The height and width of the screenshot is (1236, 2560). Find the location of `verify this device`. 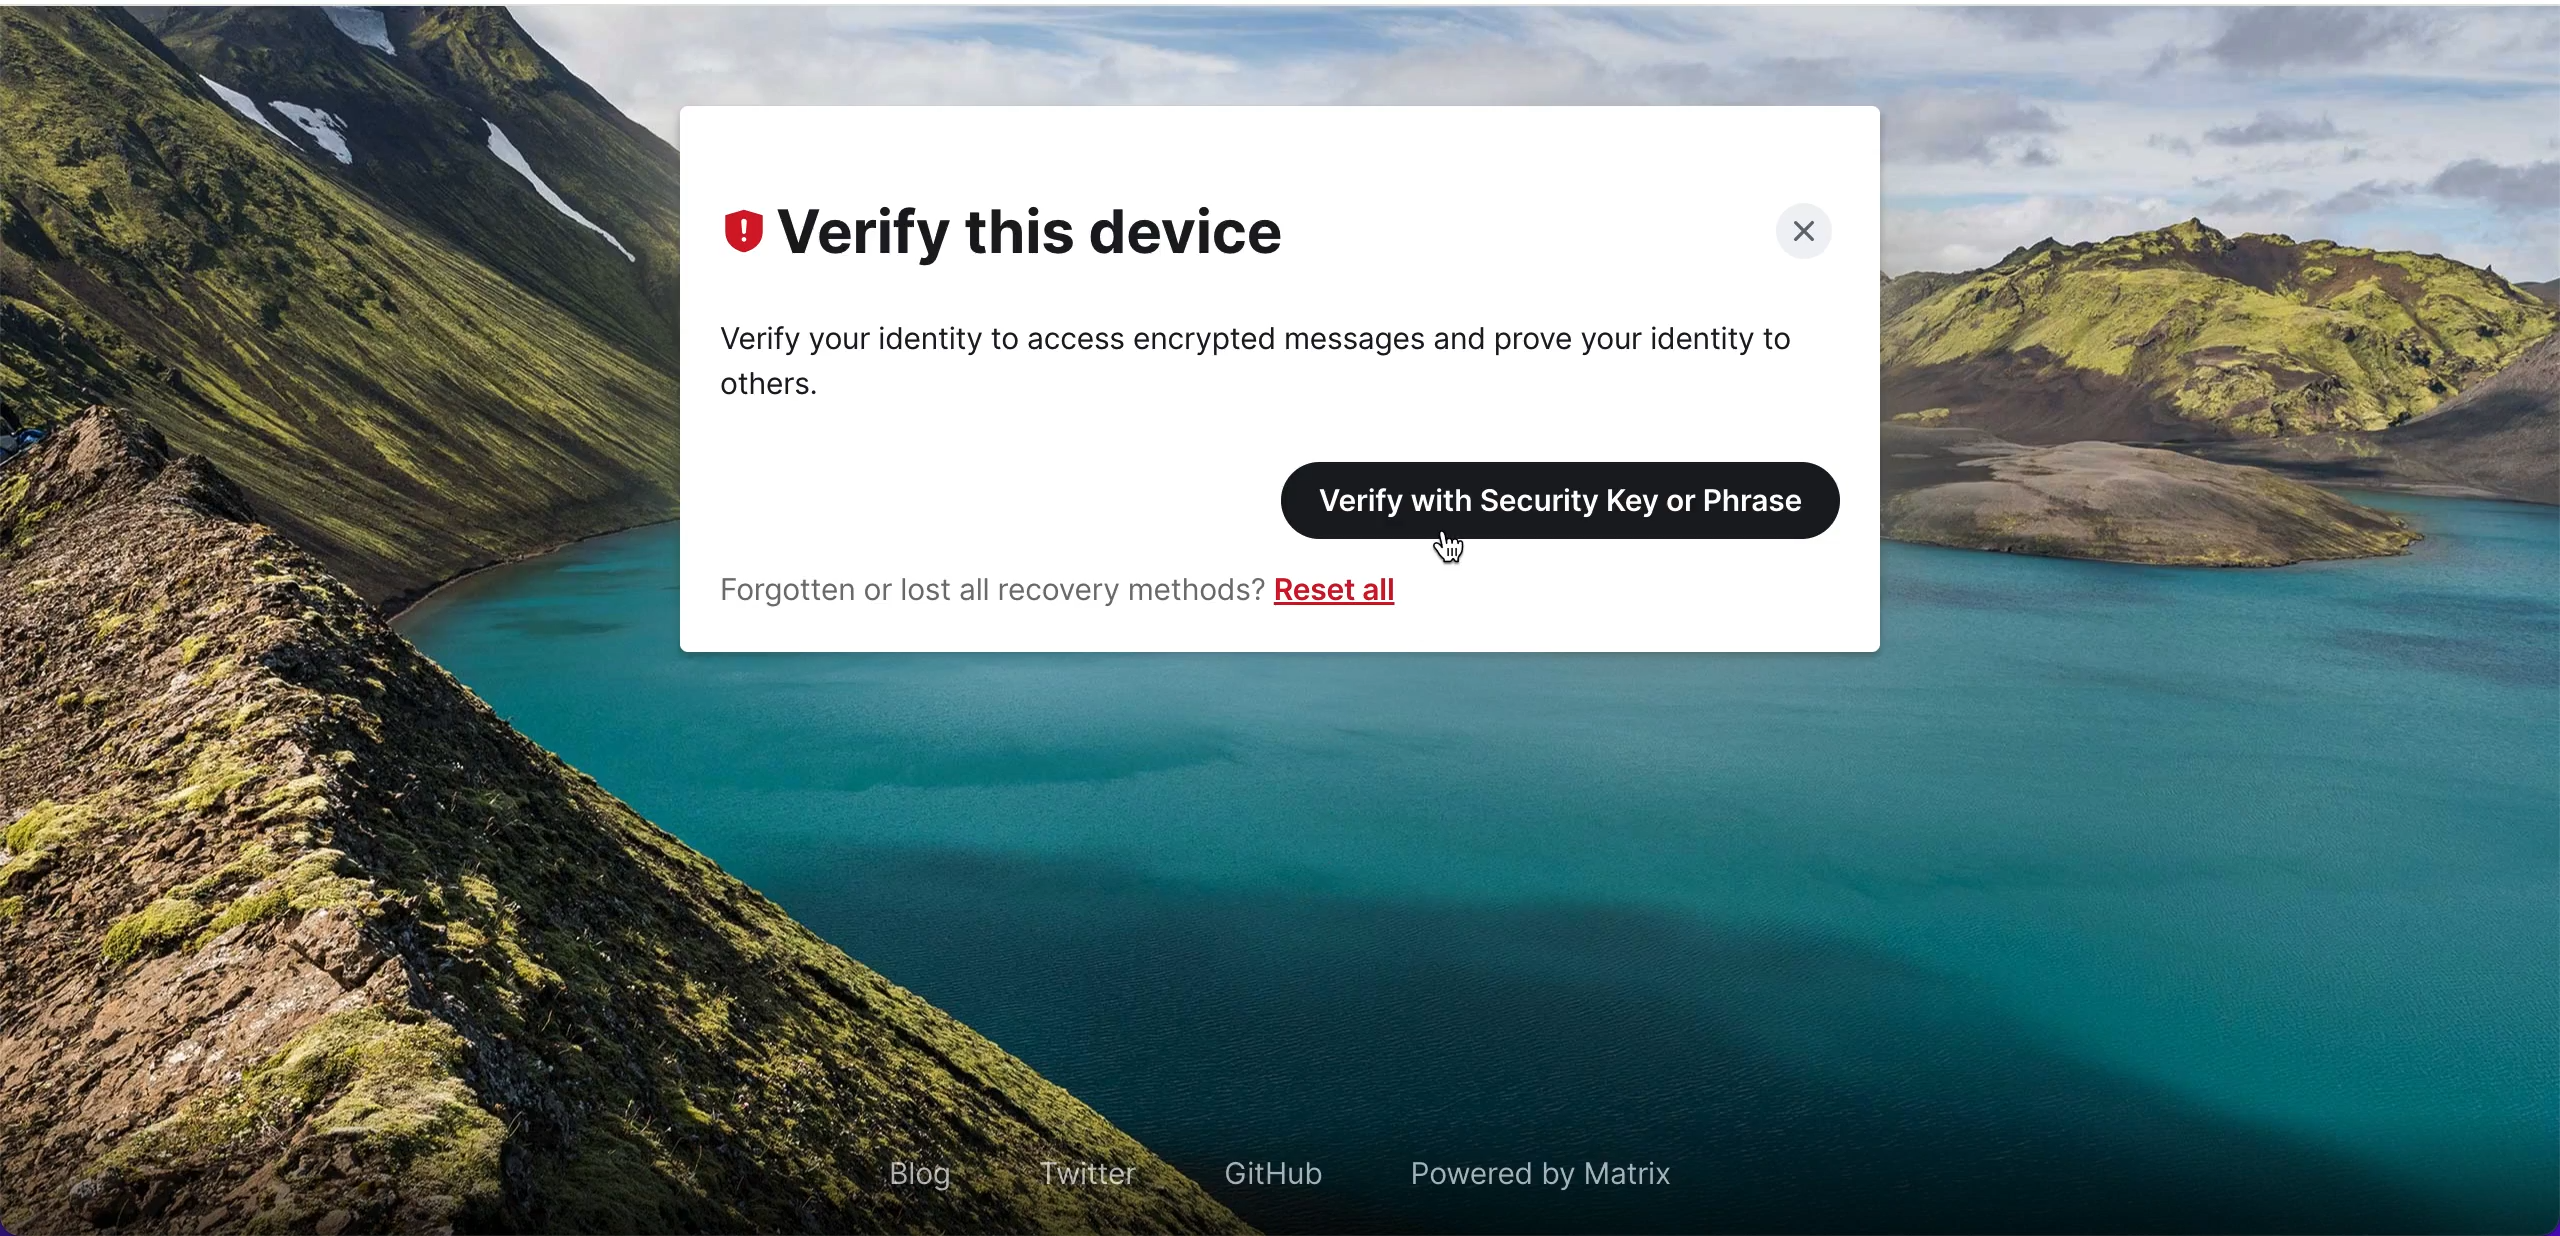

verify this device is located at coordinates (1054, 237).